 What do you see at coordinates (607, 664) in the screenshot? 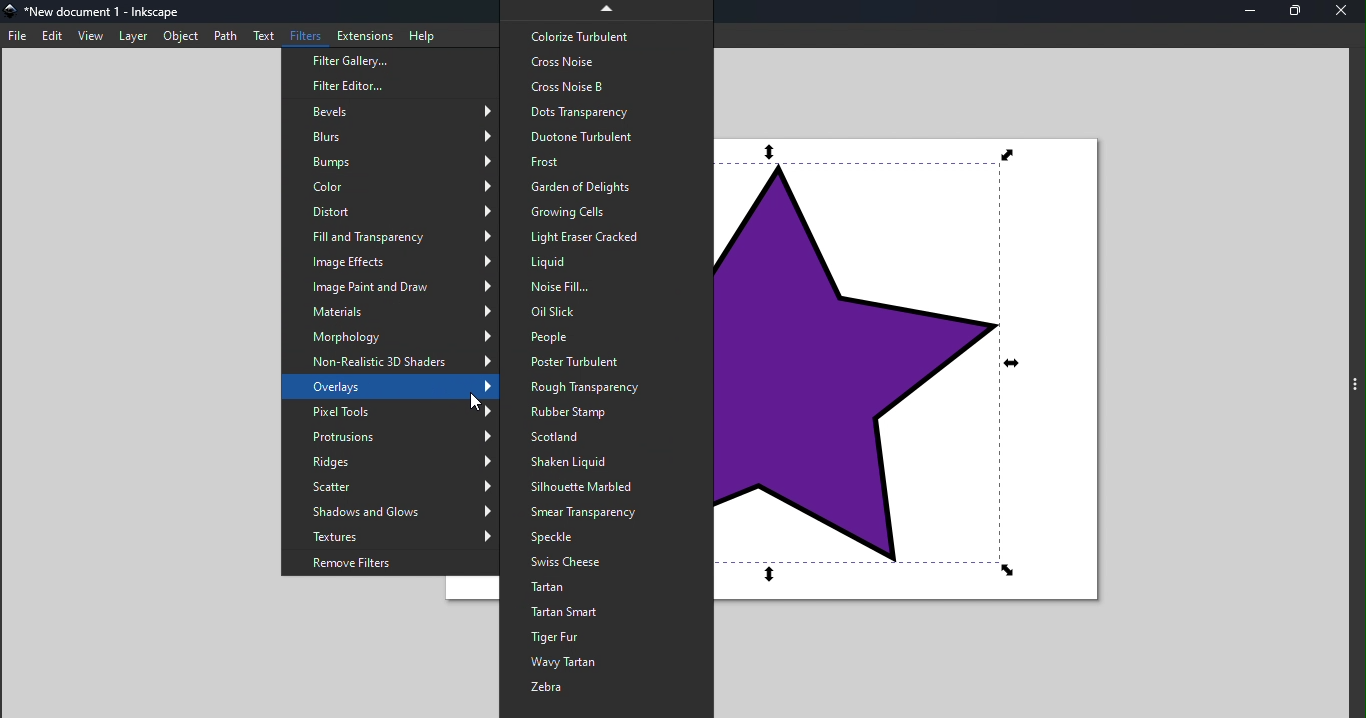
I see `Wavy tartan` at bounding box center [607, 664].